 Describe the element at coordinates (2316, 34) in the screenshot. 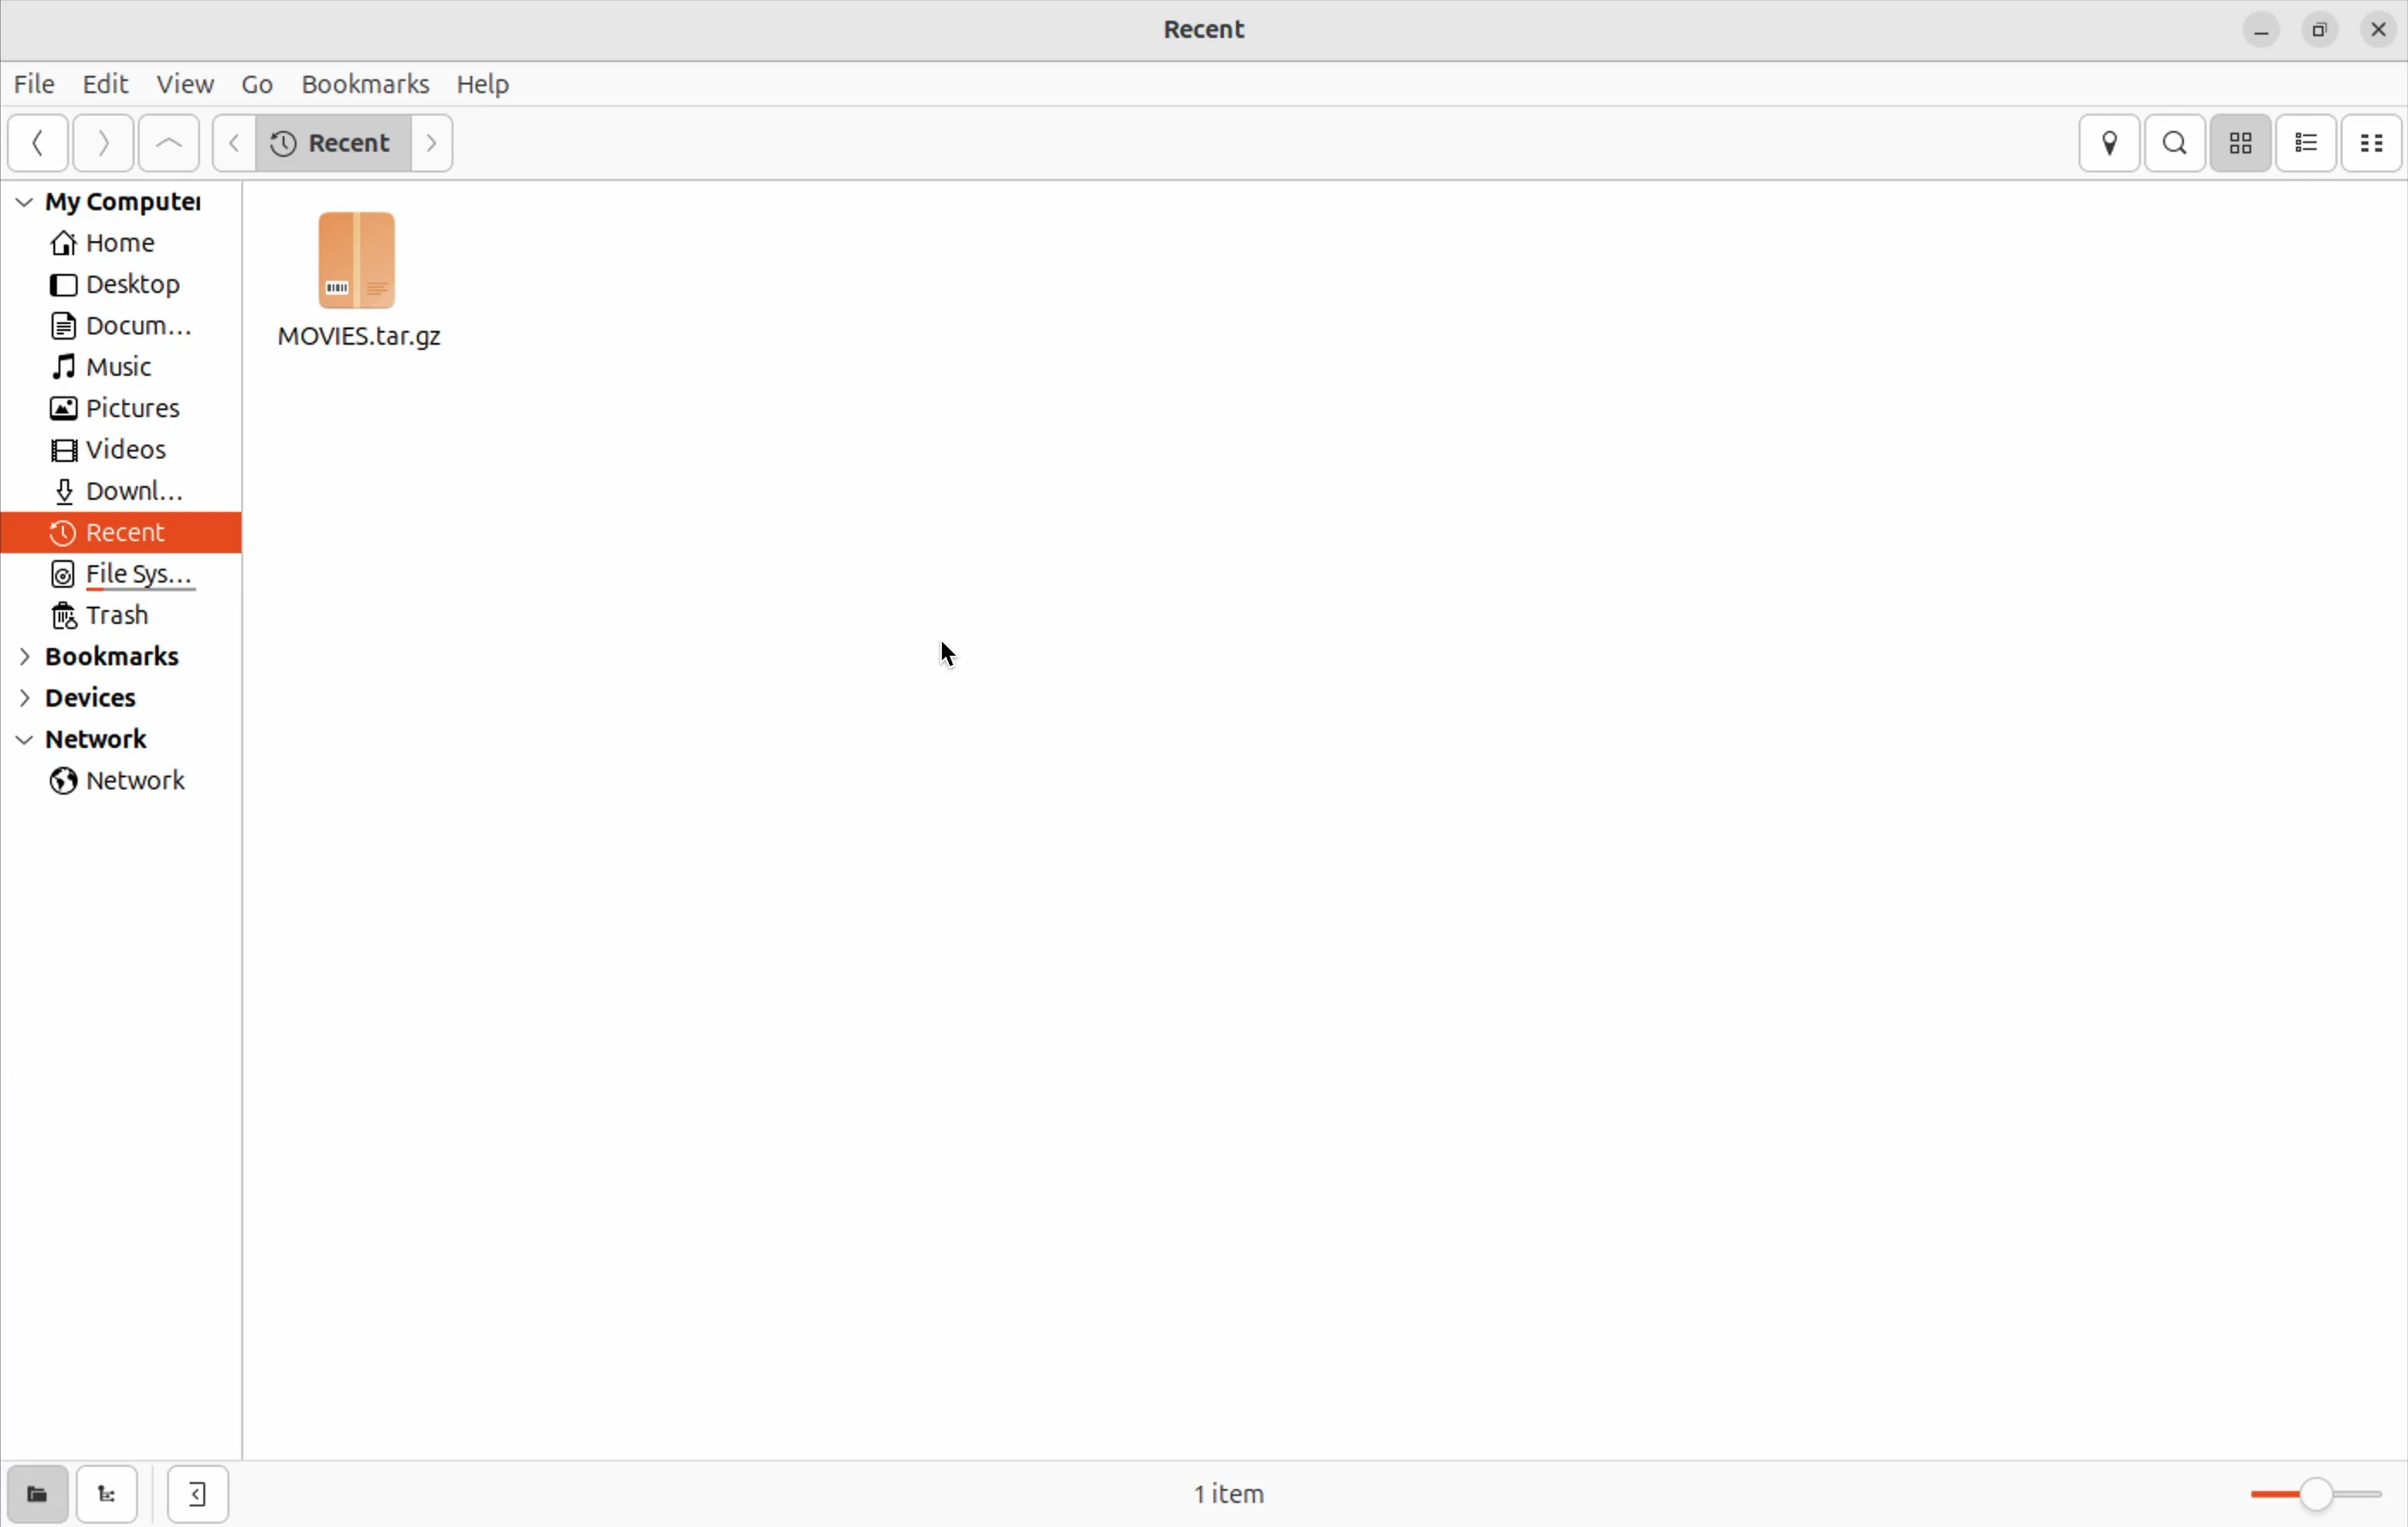

I see `resize` at that location.